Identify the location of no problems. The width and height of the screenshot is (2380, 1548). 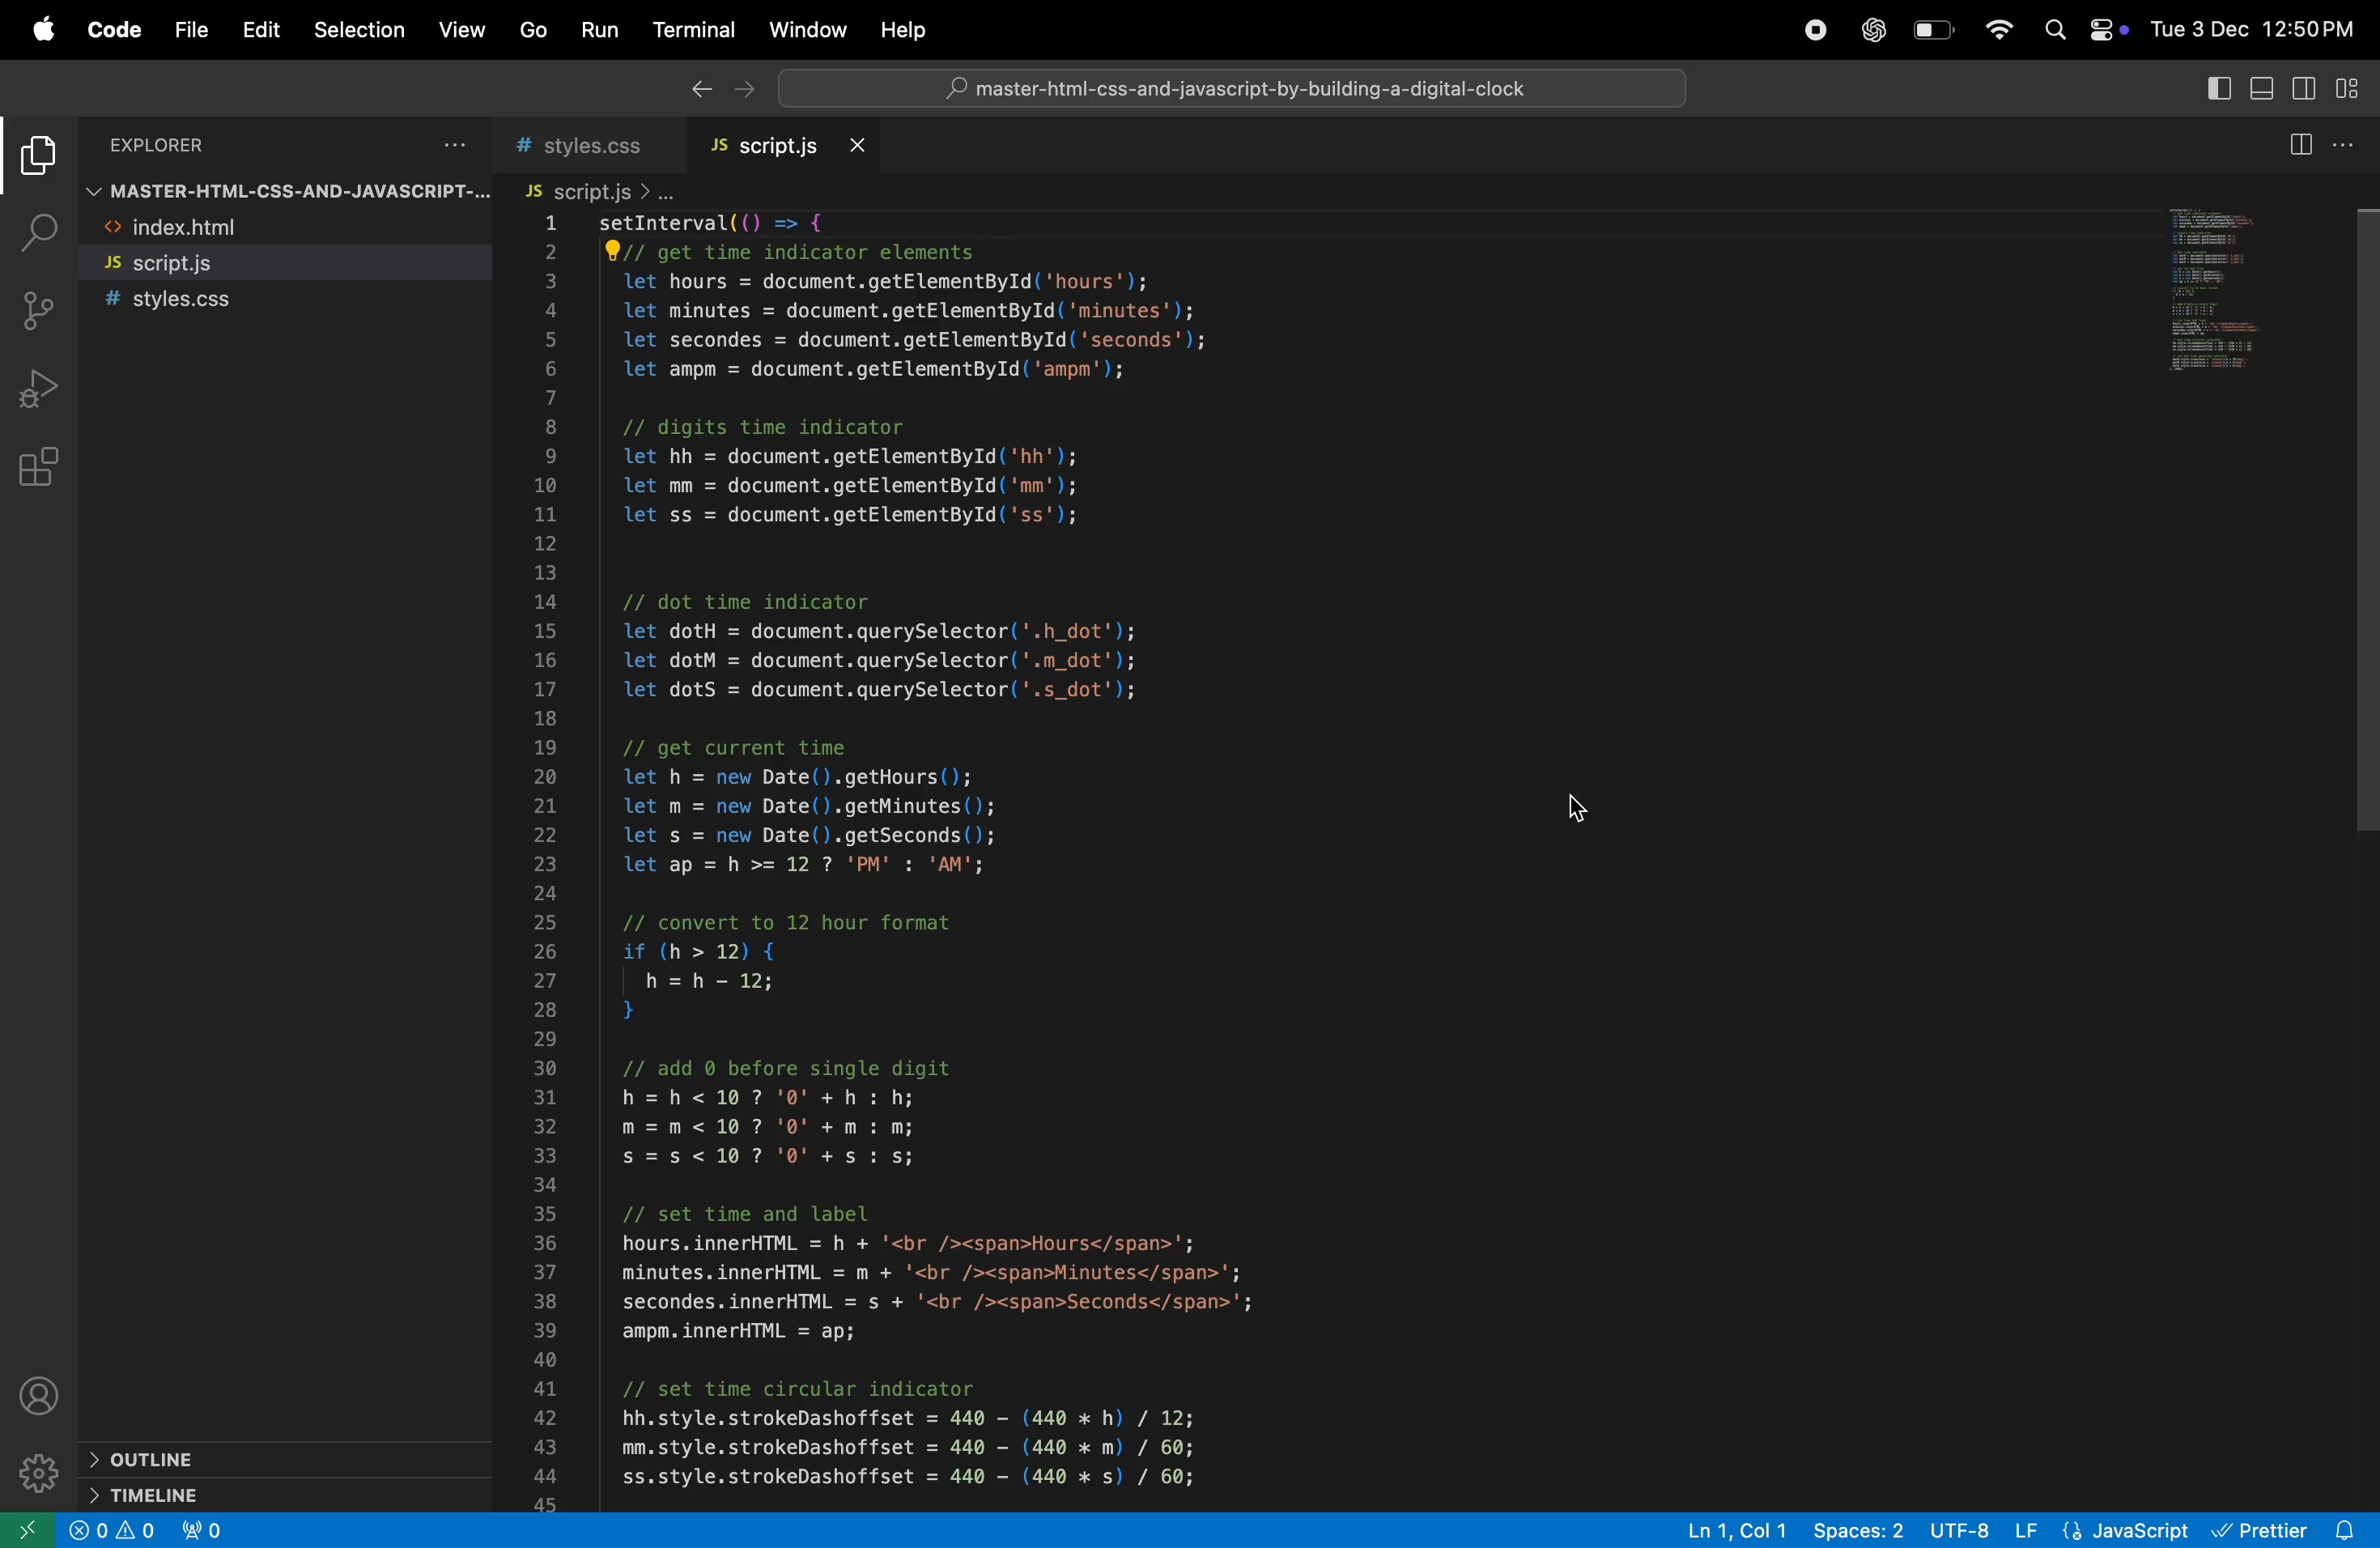
(109, 1533).